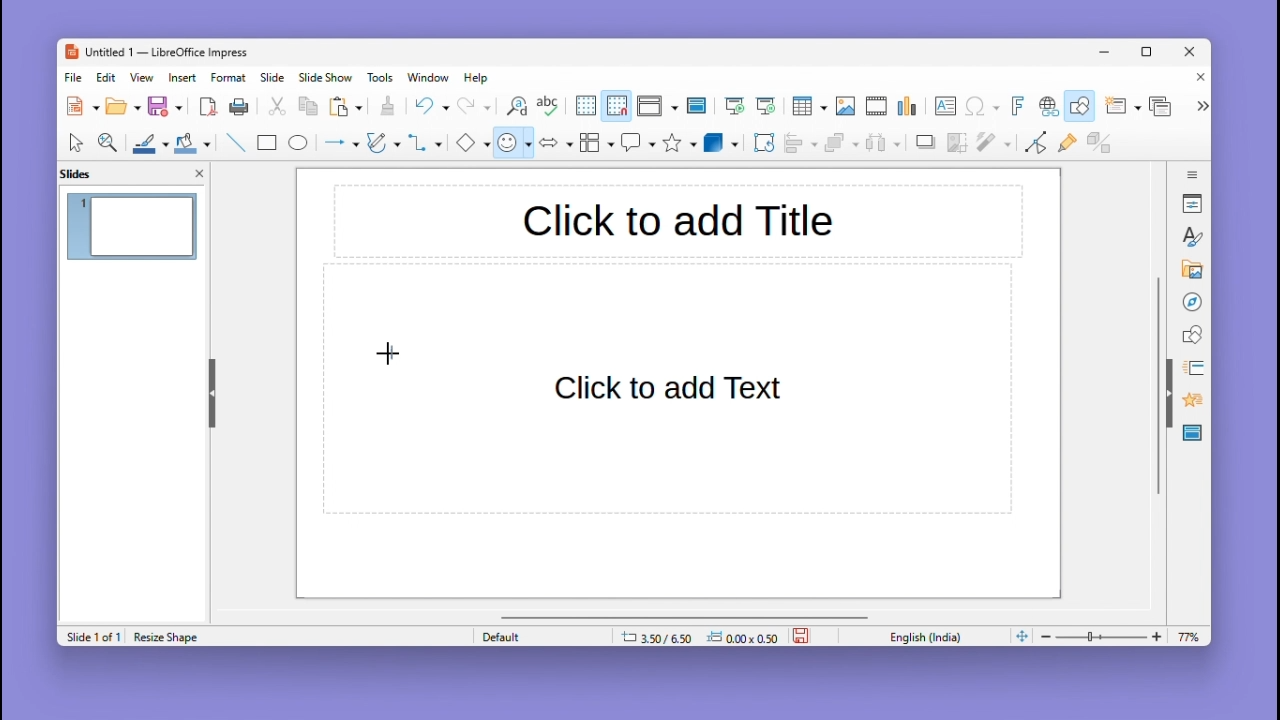 The height and width of the screenshot is (720, 1280). What do you see at coordinates (390, 360) in the screenshot?
I see `Cross hair` at bounding box center [390, 360].